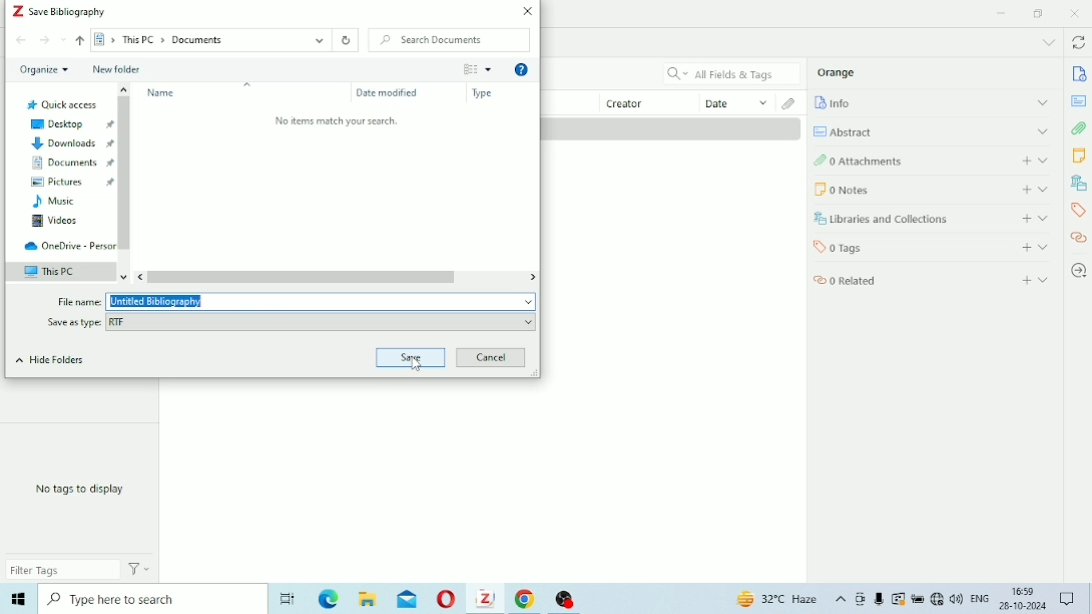 Image resolution: width=1092 pixels, height=614 pixels. Describe the element at coordinates (140, 568) in the screenshot. I see `Actions` at that location.